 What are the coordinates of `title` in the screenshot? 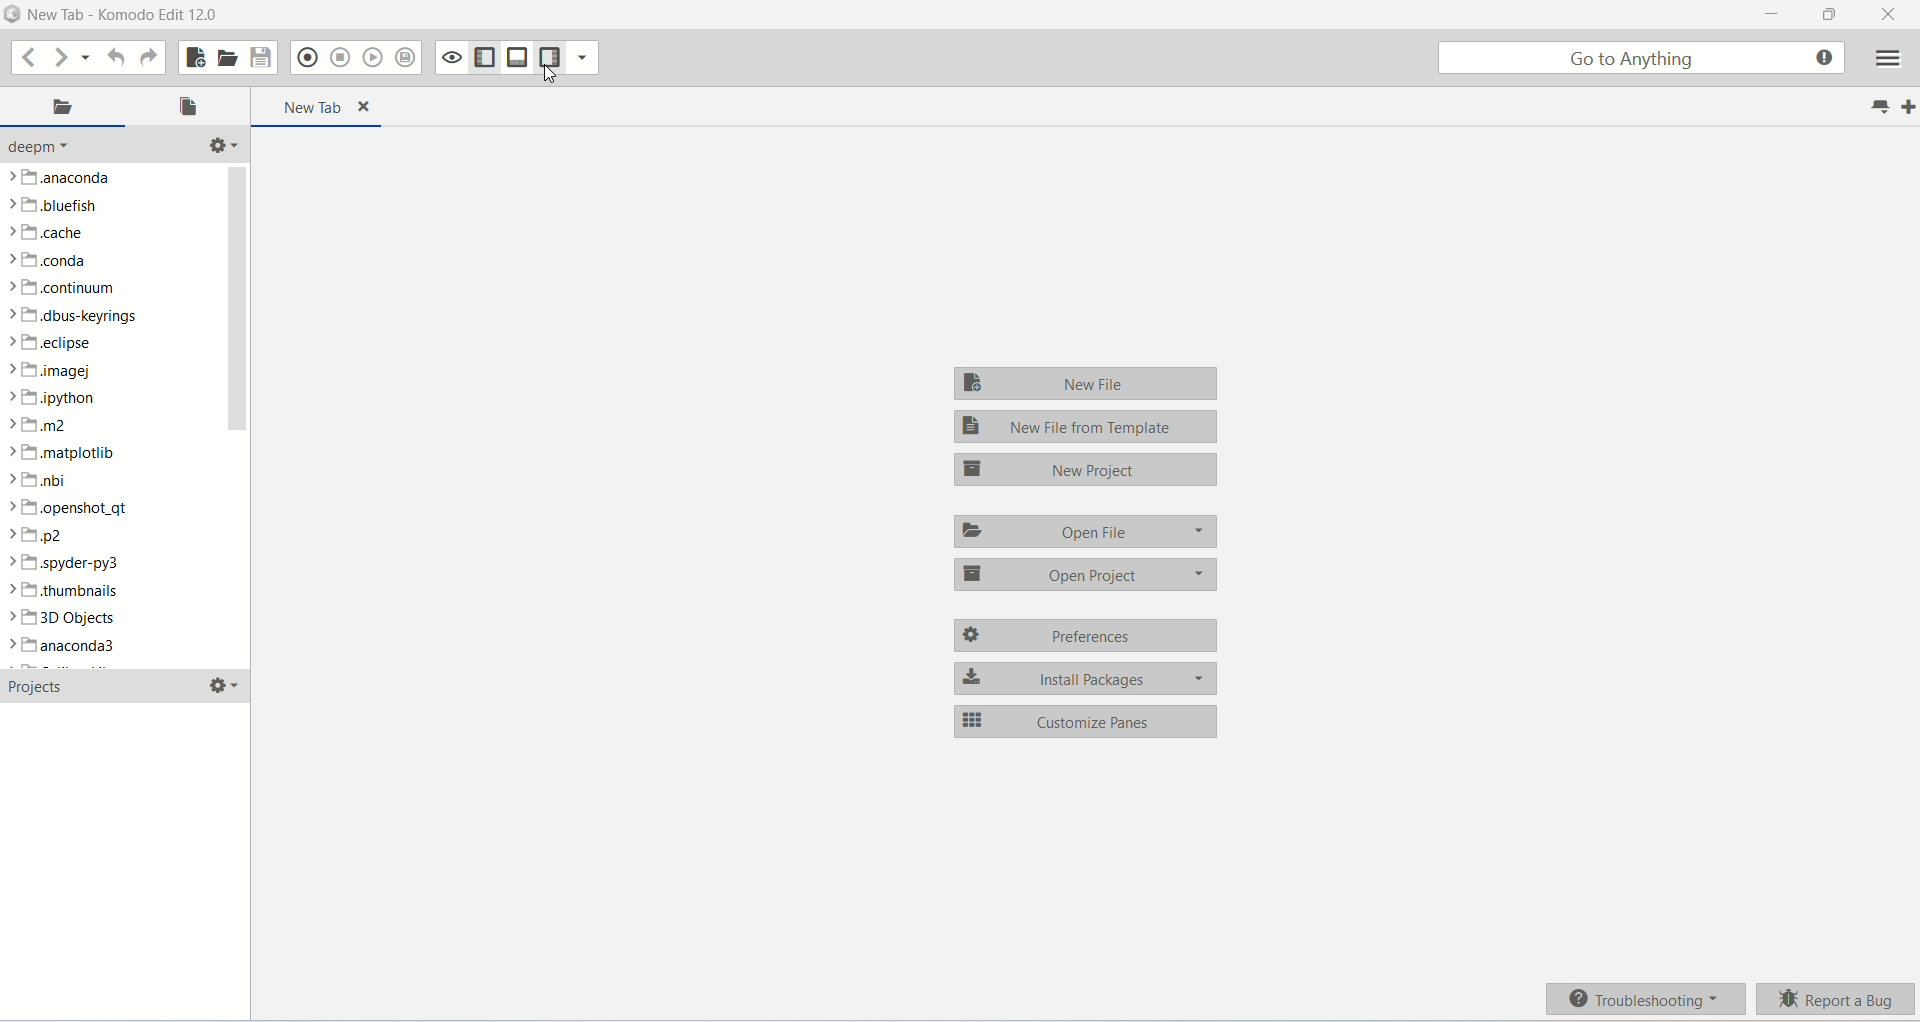 It's located at (123, 14).